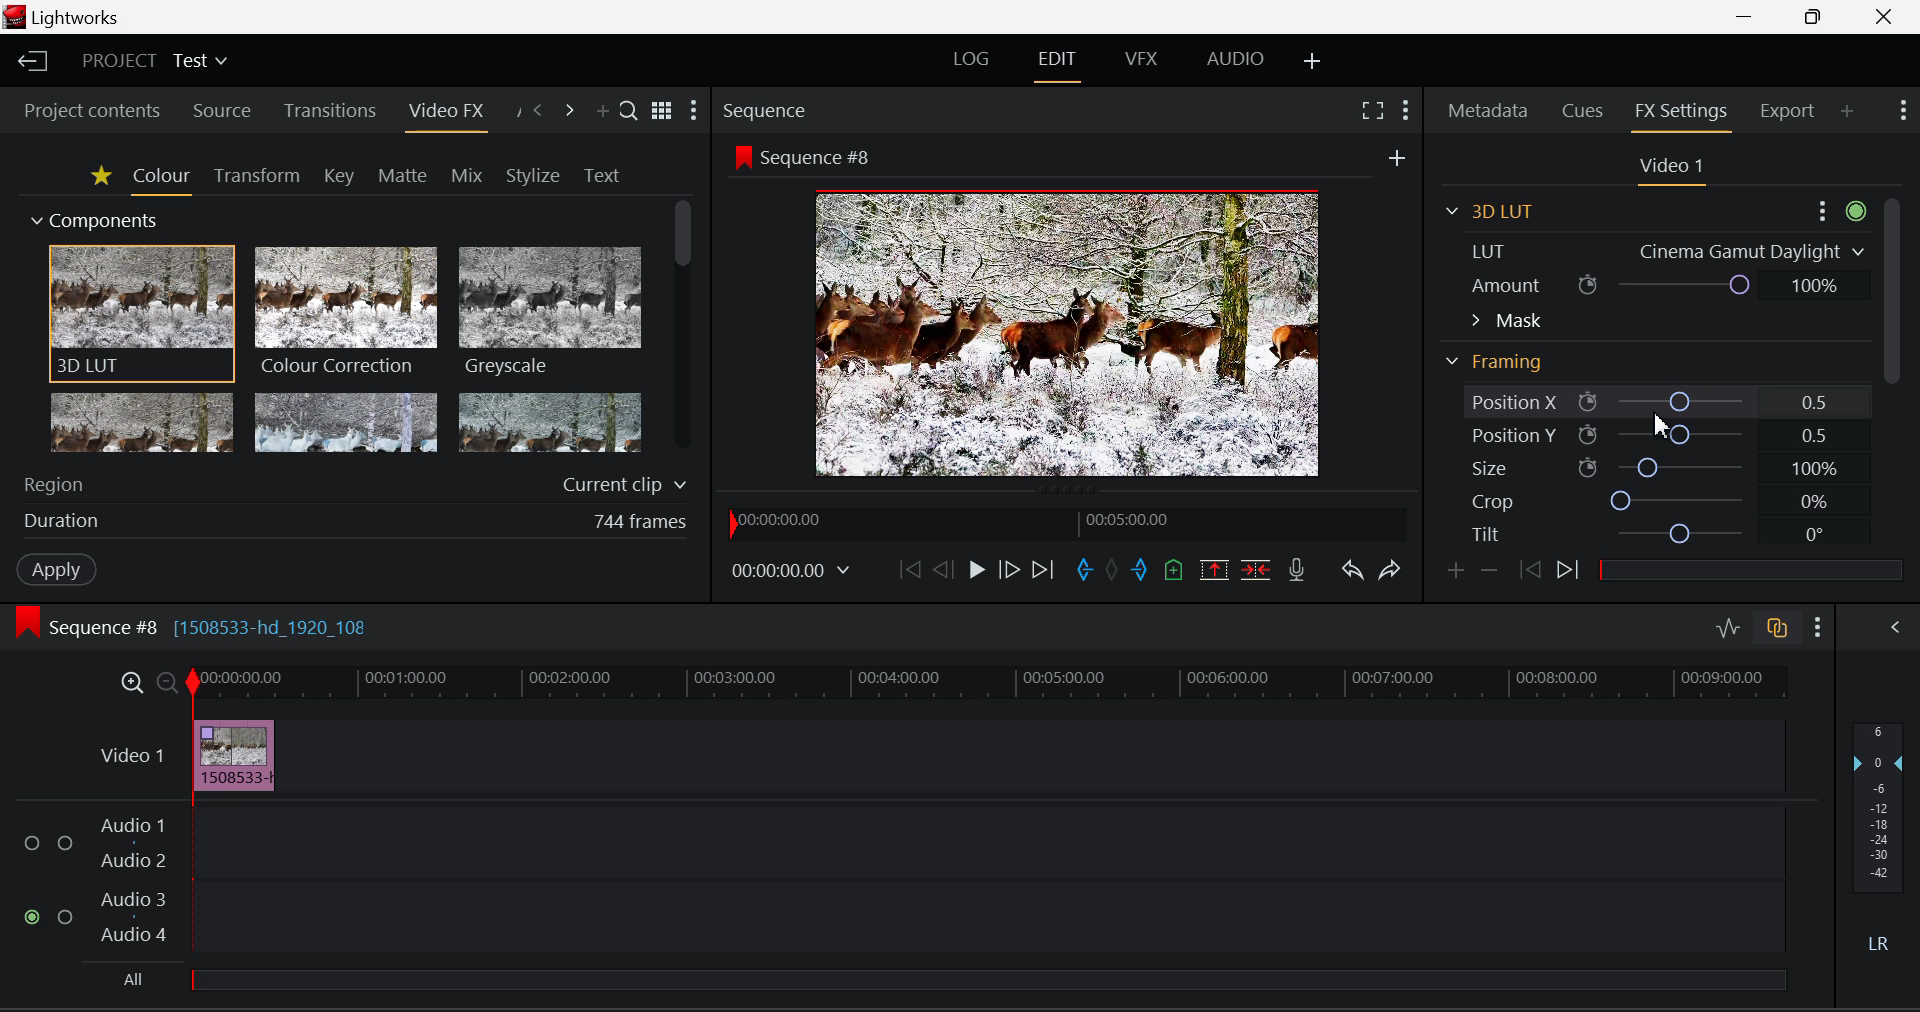  What do you see at coordinates (1568, 570) in the screenshot?
I see `Next keyframe` at bounding box center [1568, 570].